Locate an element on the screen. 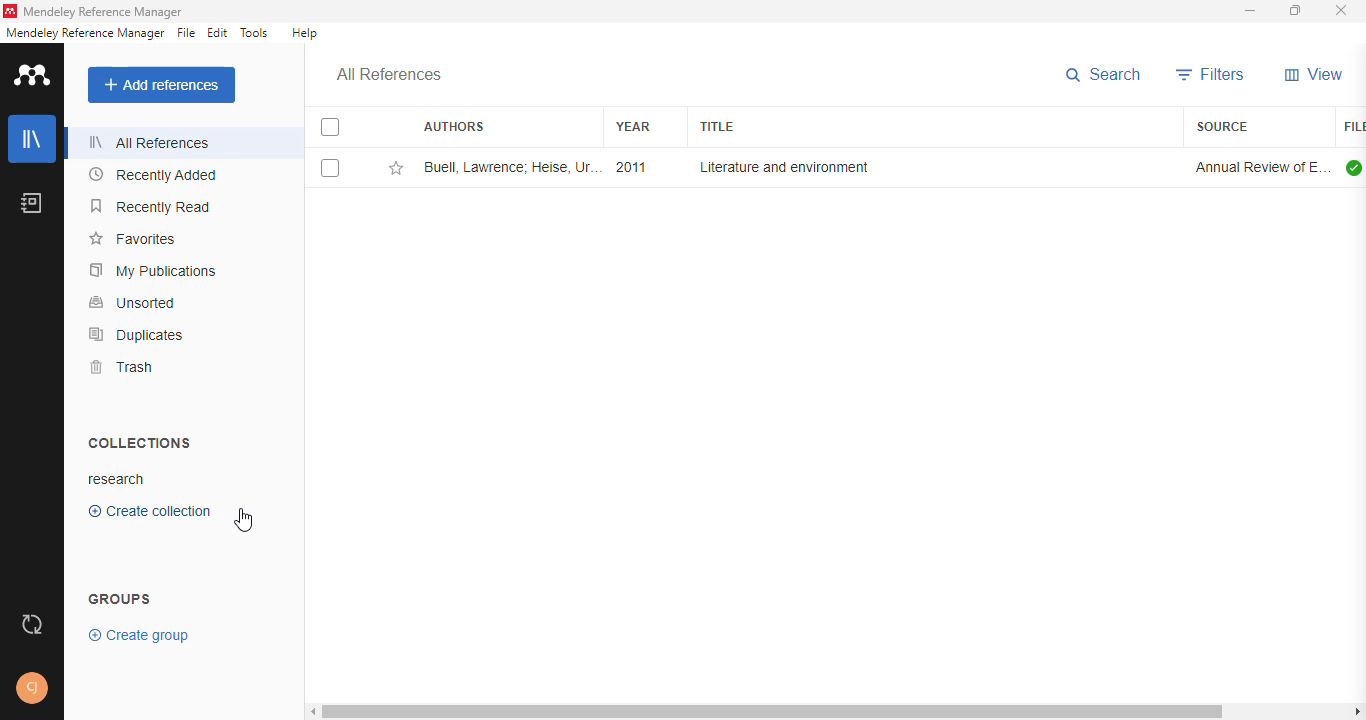  logo is located at coordinates (9, 11).